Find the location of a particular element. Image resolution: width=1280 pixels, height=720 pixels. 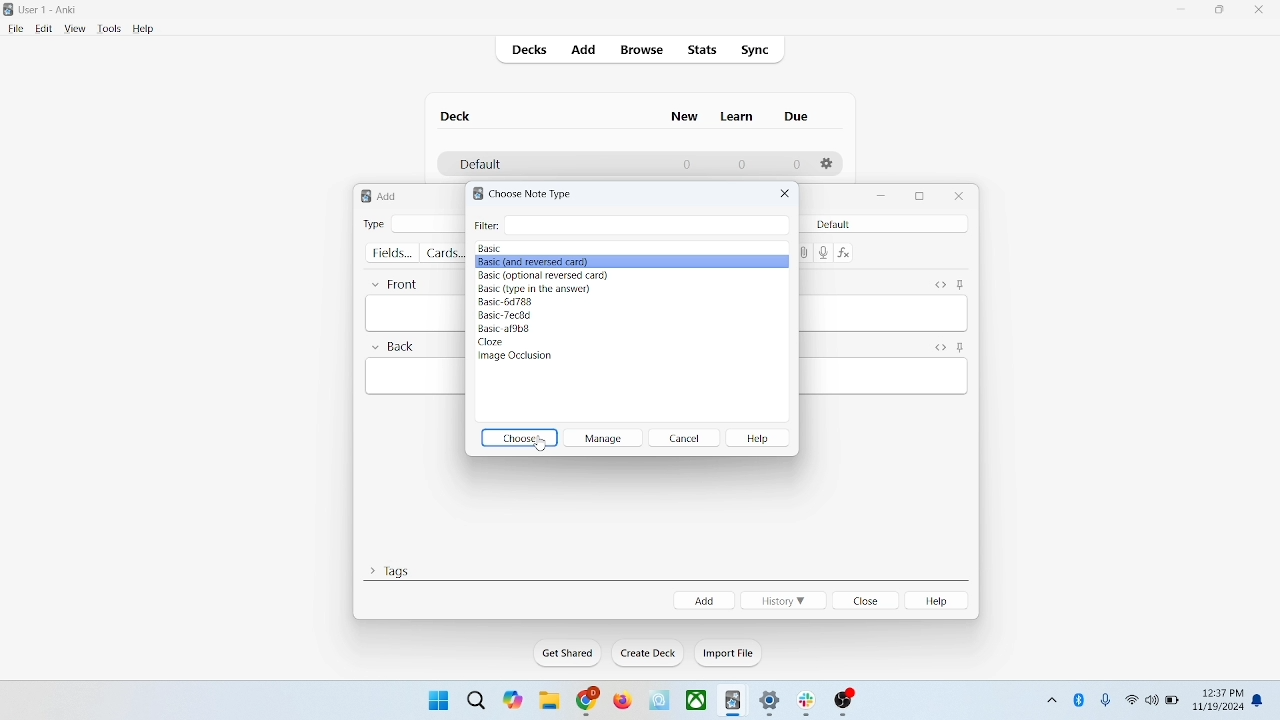

User-1 Anki is located at coordinates (52, 11).